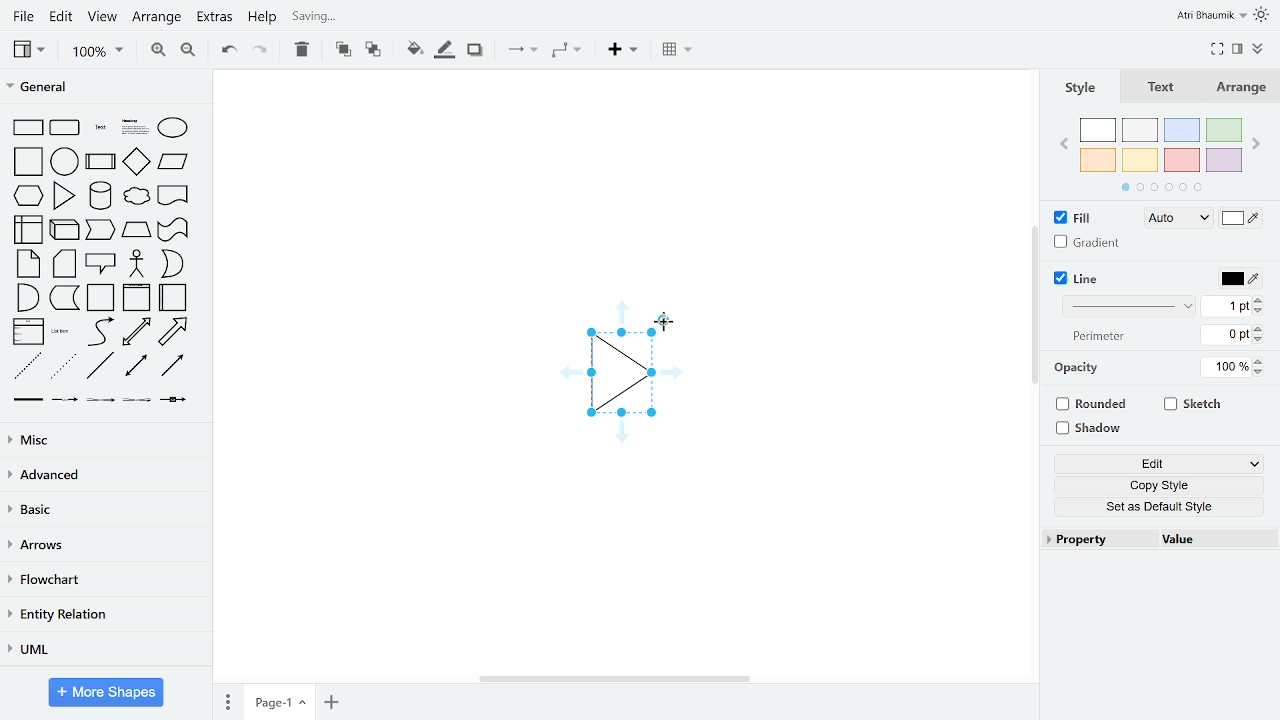 Image resolution: width=1280 pixels, height=720 pixels. Describe the element at coordinates (1182, 130) in the screenshot. I see `blue` at that location.